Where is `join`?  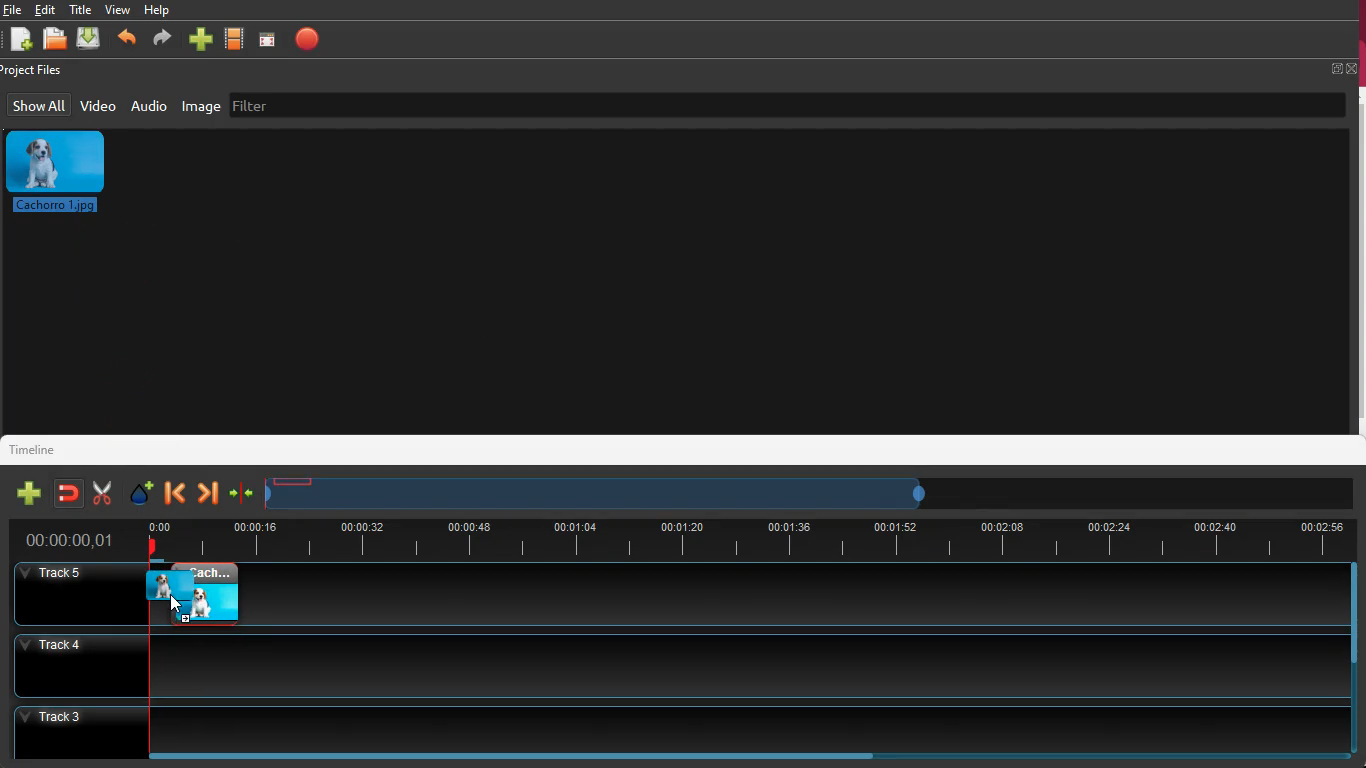
join is located at coordinates (67, 493).